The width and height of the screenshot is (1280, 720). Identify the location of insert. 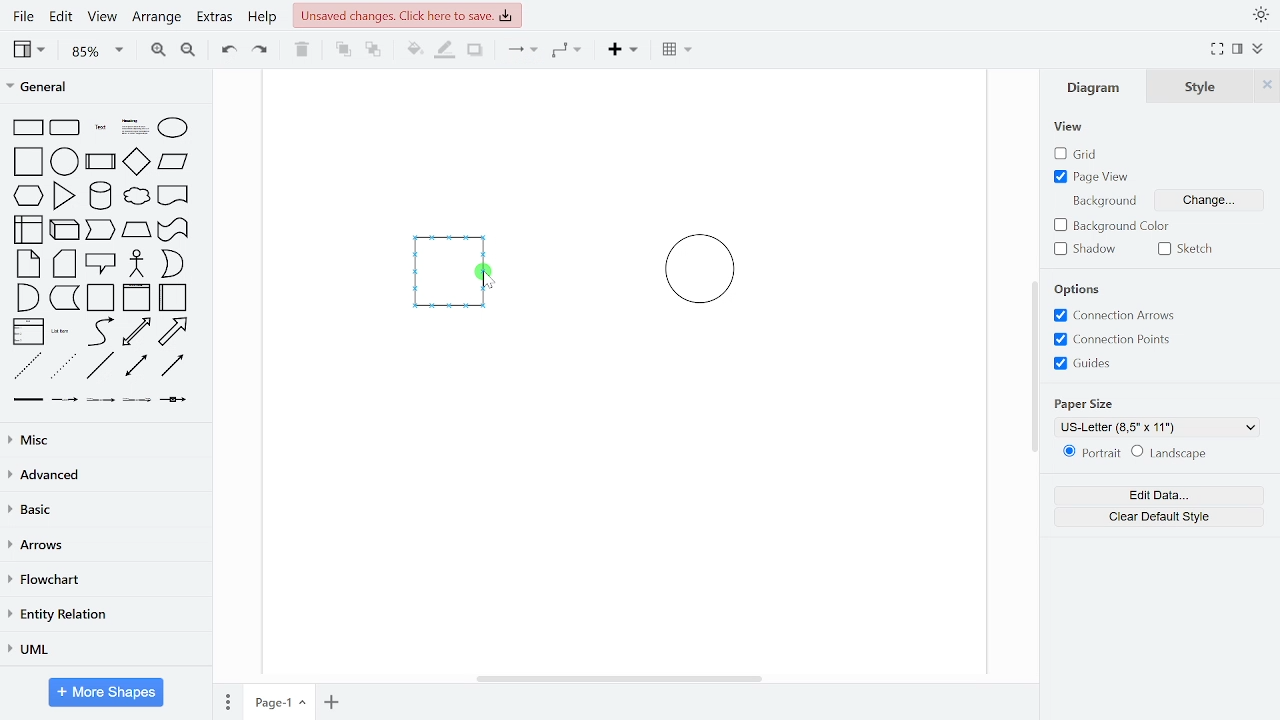
(628, 50).